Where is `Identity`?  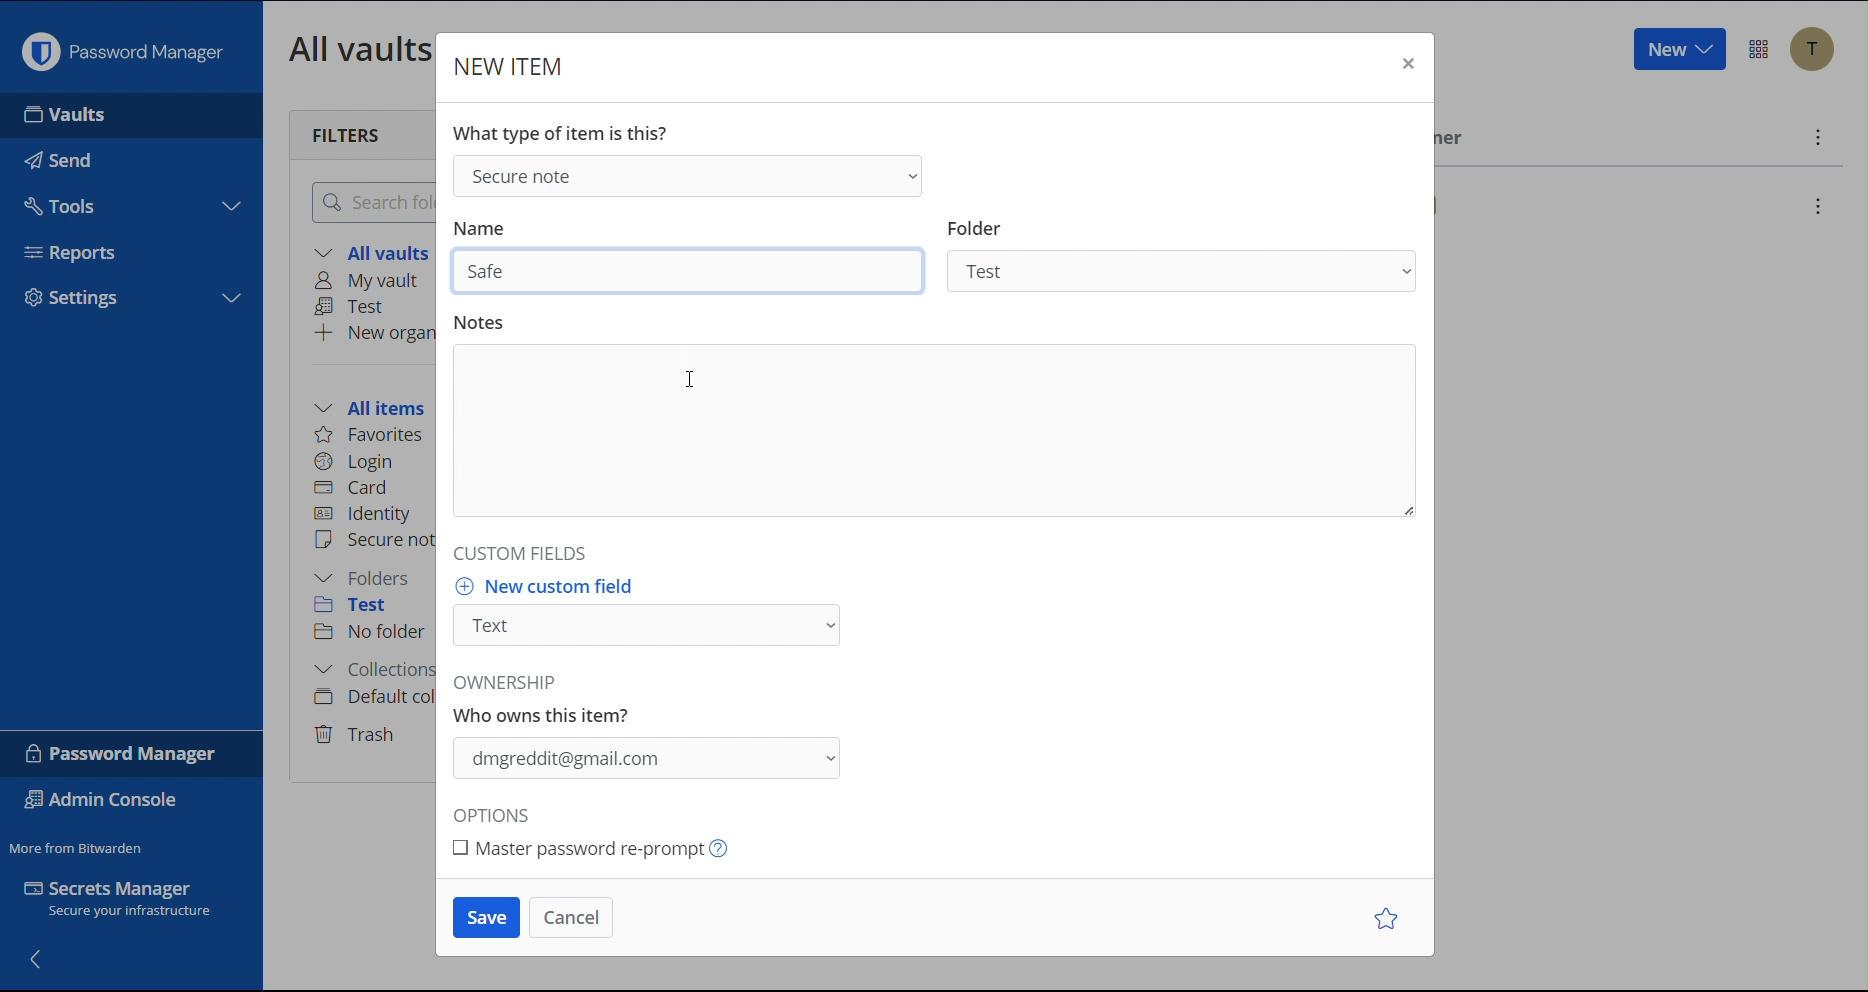 Identity is located at coordinates (365, 514).